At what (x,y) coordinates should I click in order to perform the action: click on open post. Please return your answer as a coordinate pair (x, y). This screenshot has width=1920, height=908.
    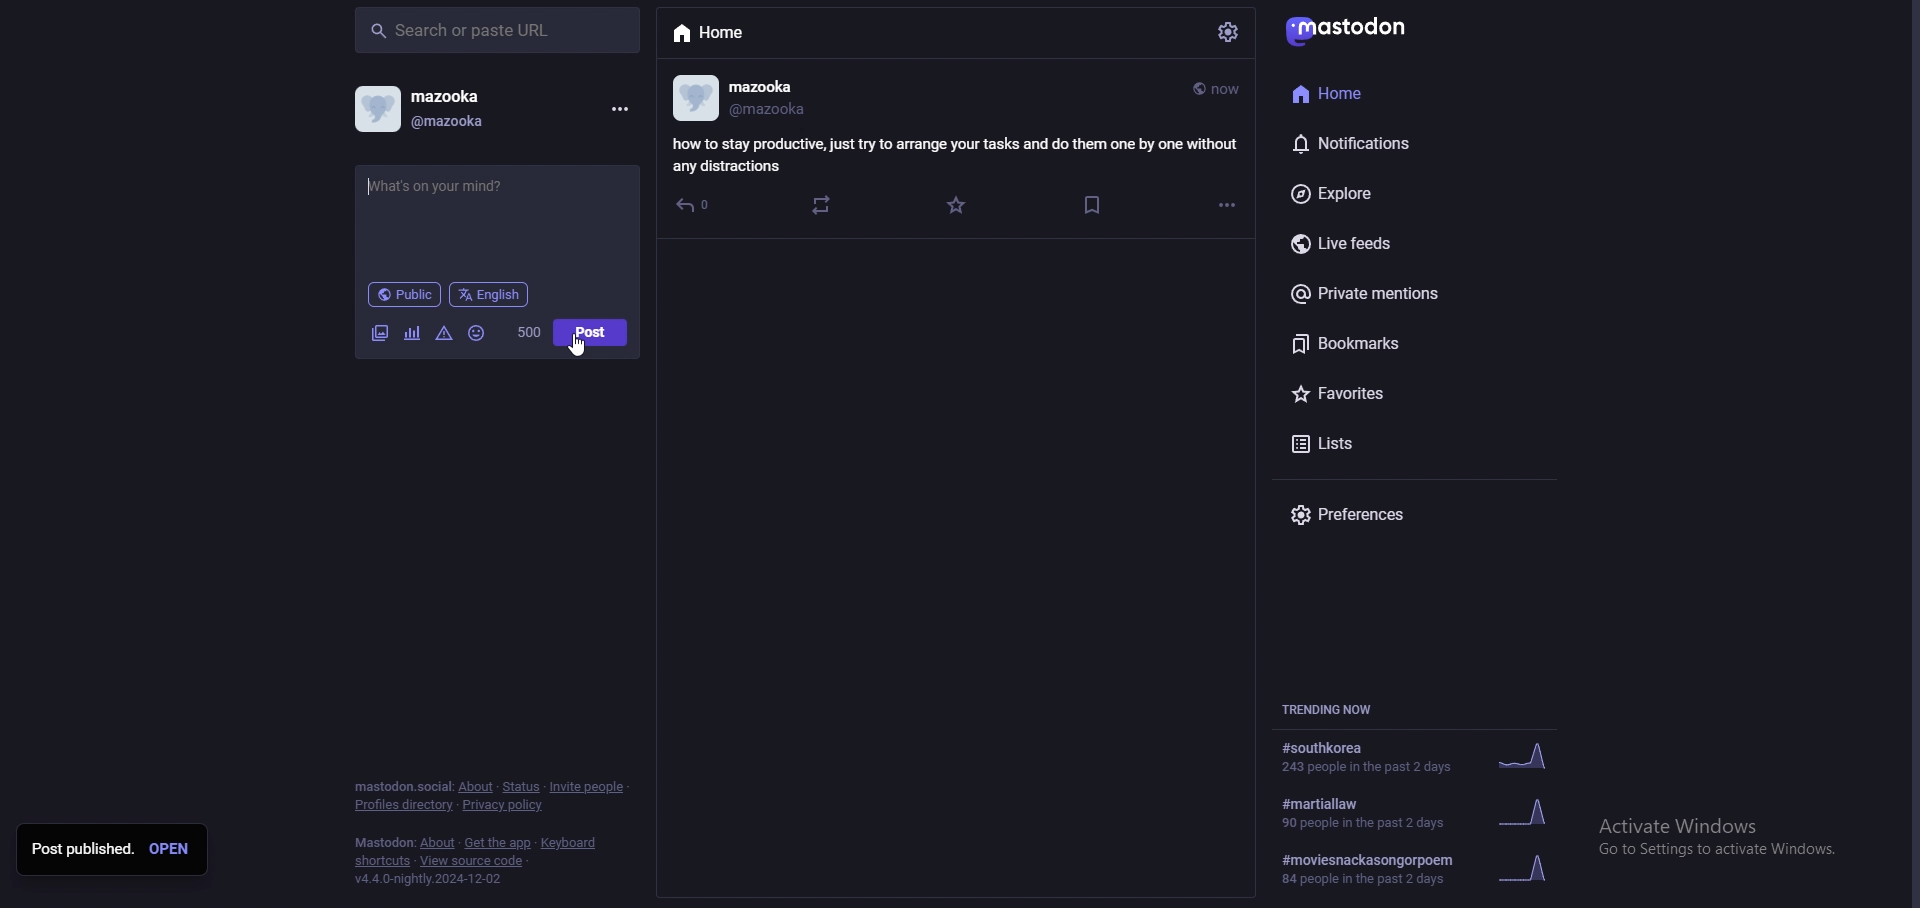
    Looking at the image, I should click on (174, 849).